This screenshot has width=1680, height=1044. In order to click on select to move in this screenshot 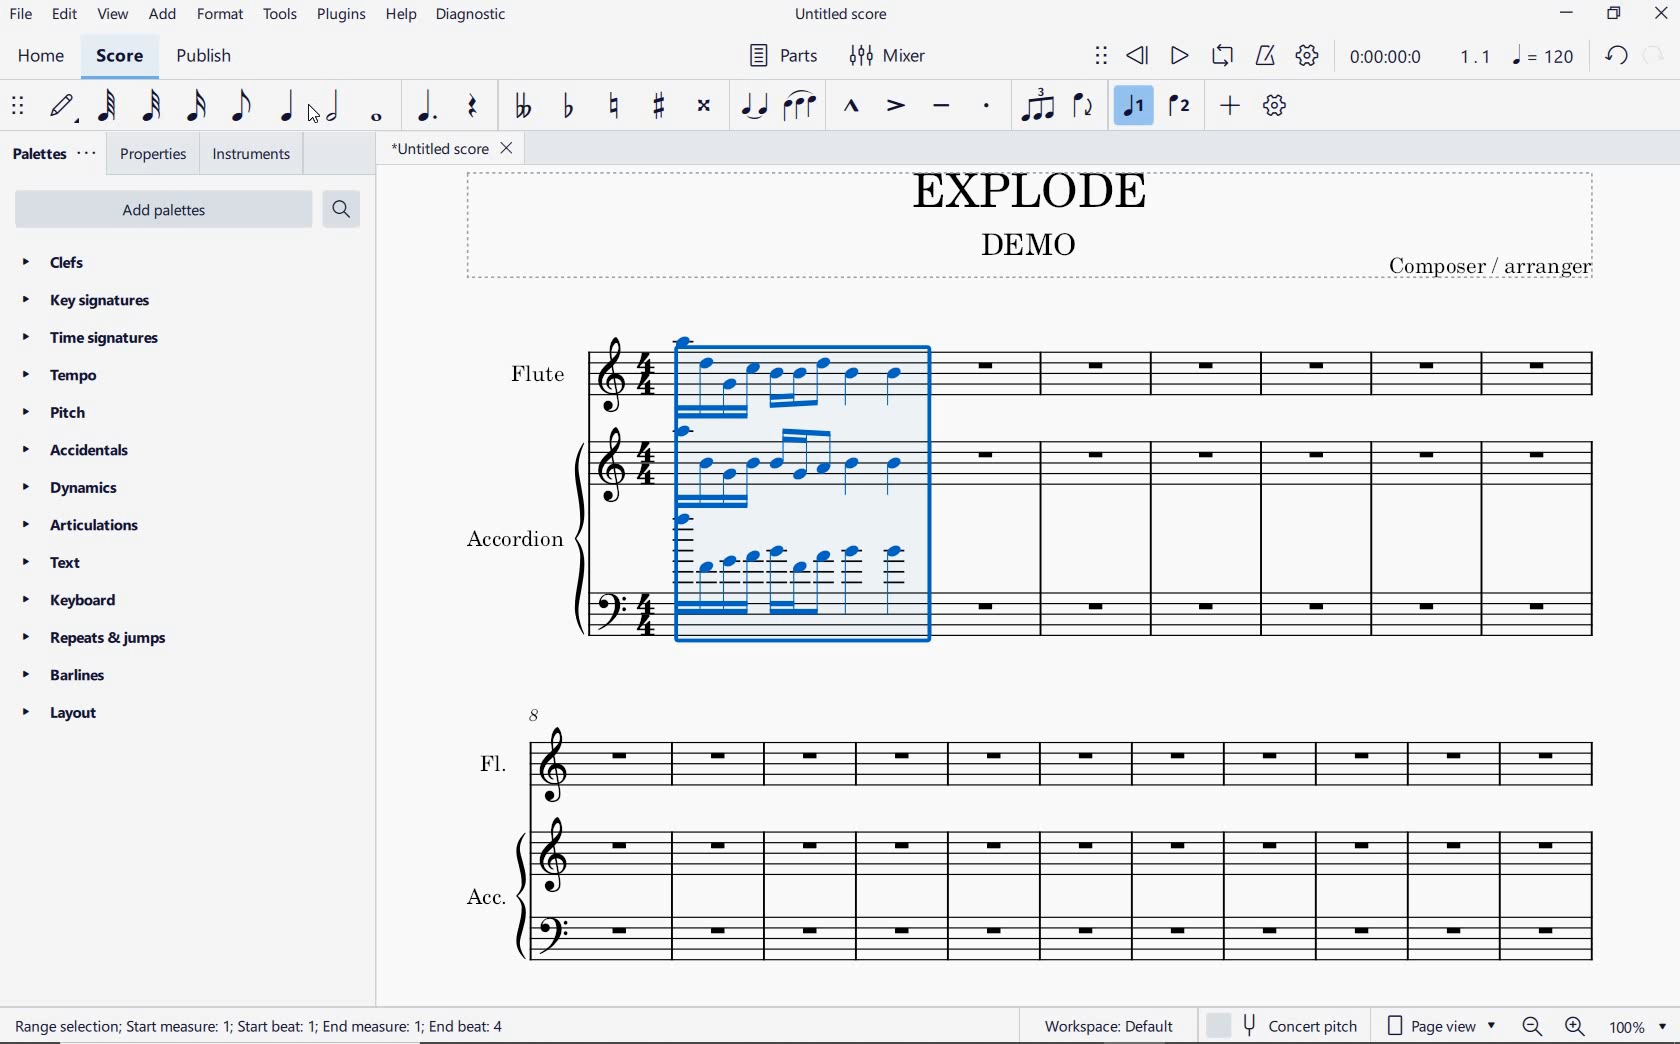, I will do `click(17, 109)`.